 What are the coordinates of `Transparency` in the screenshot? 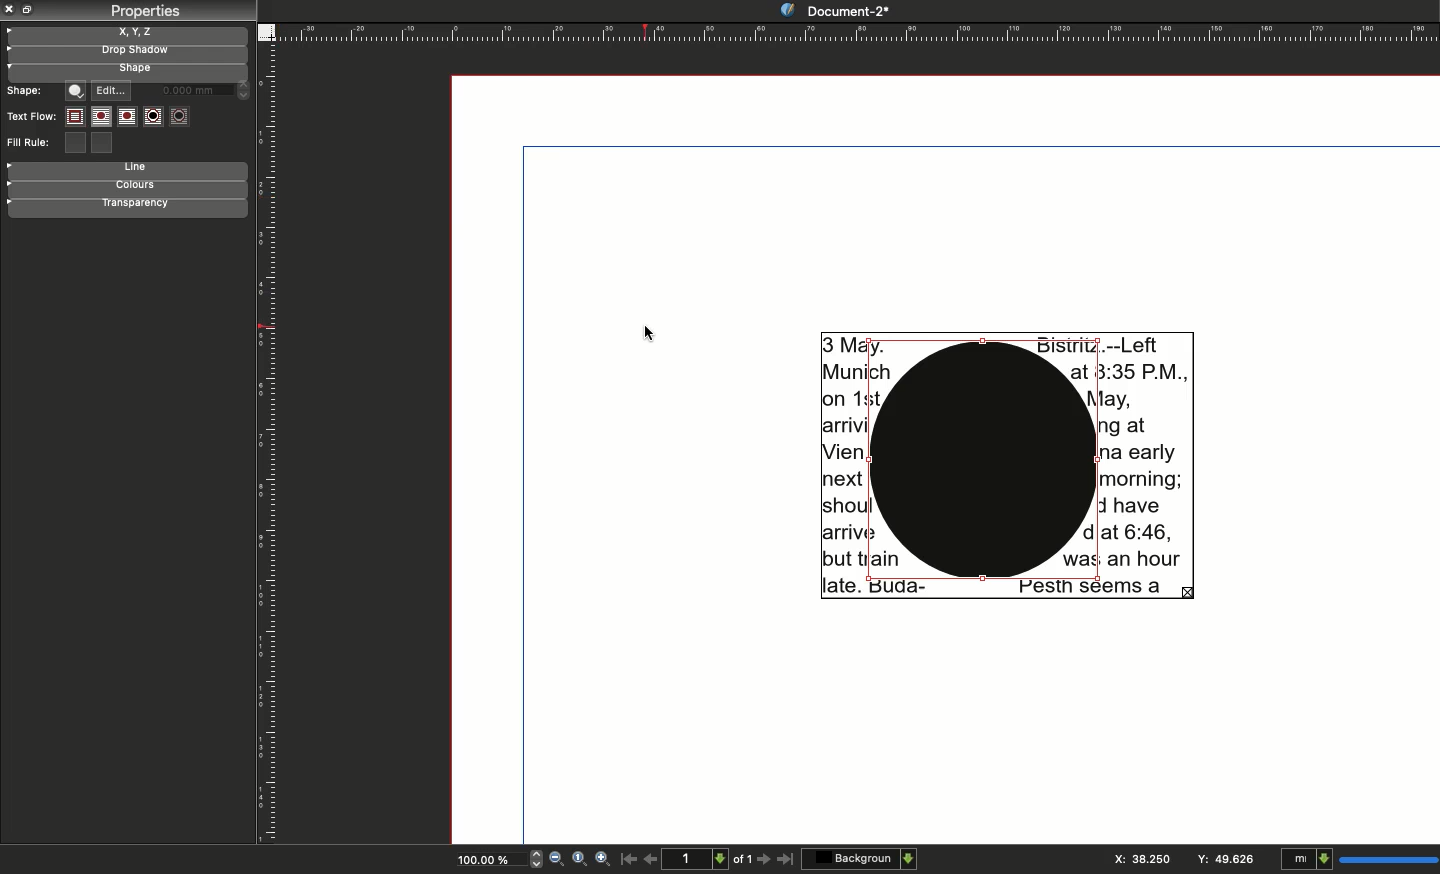 It's located at (146, 205).